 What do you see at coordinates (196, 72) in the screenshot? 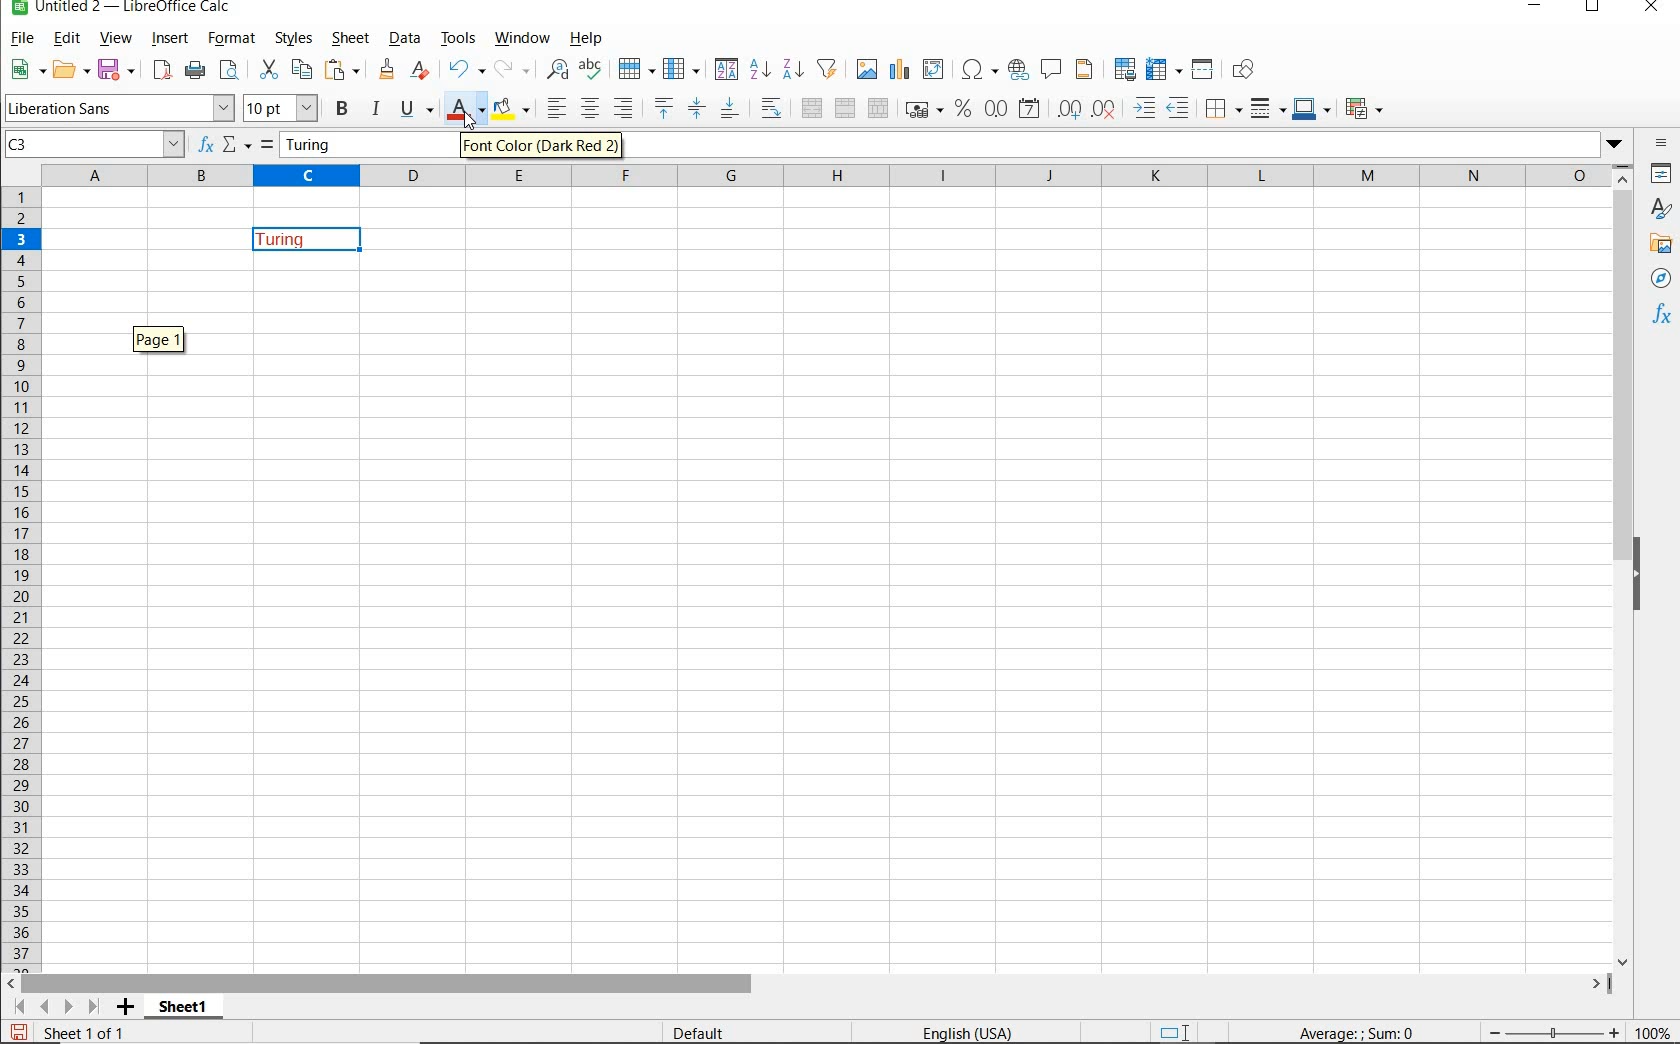
I see `PRINT` at bounding box center [196, 72].